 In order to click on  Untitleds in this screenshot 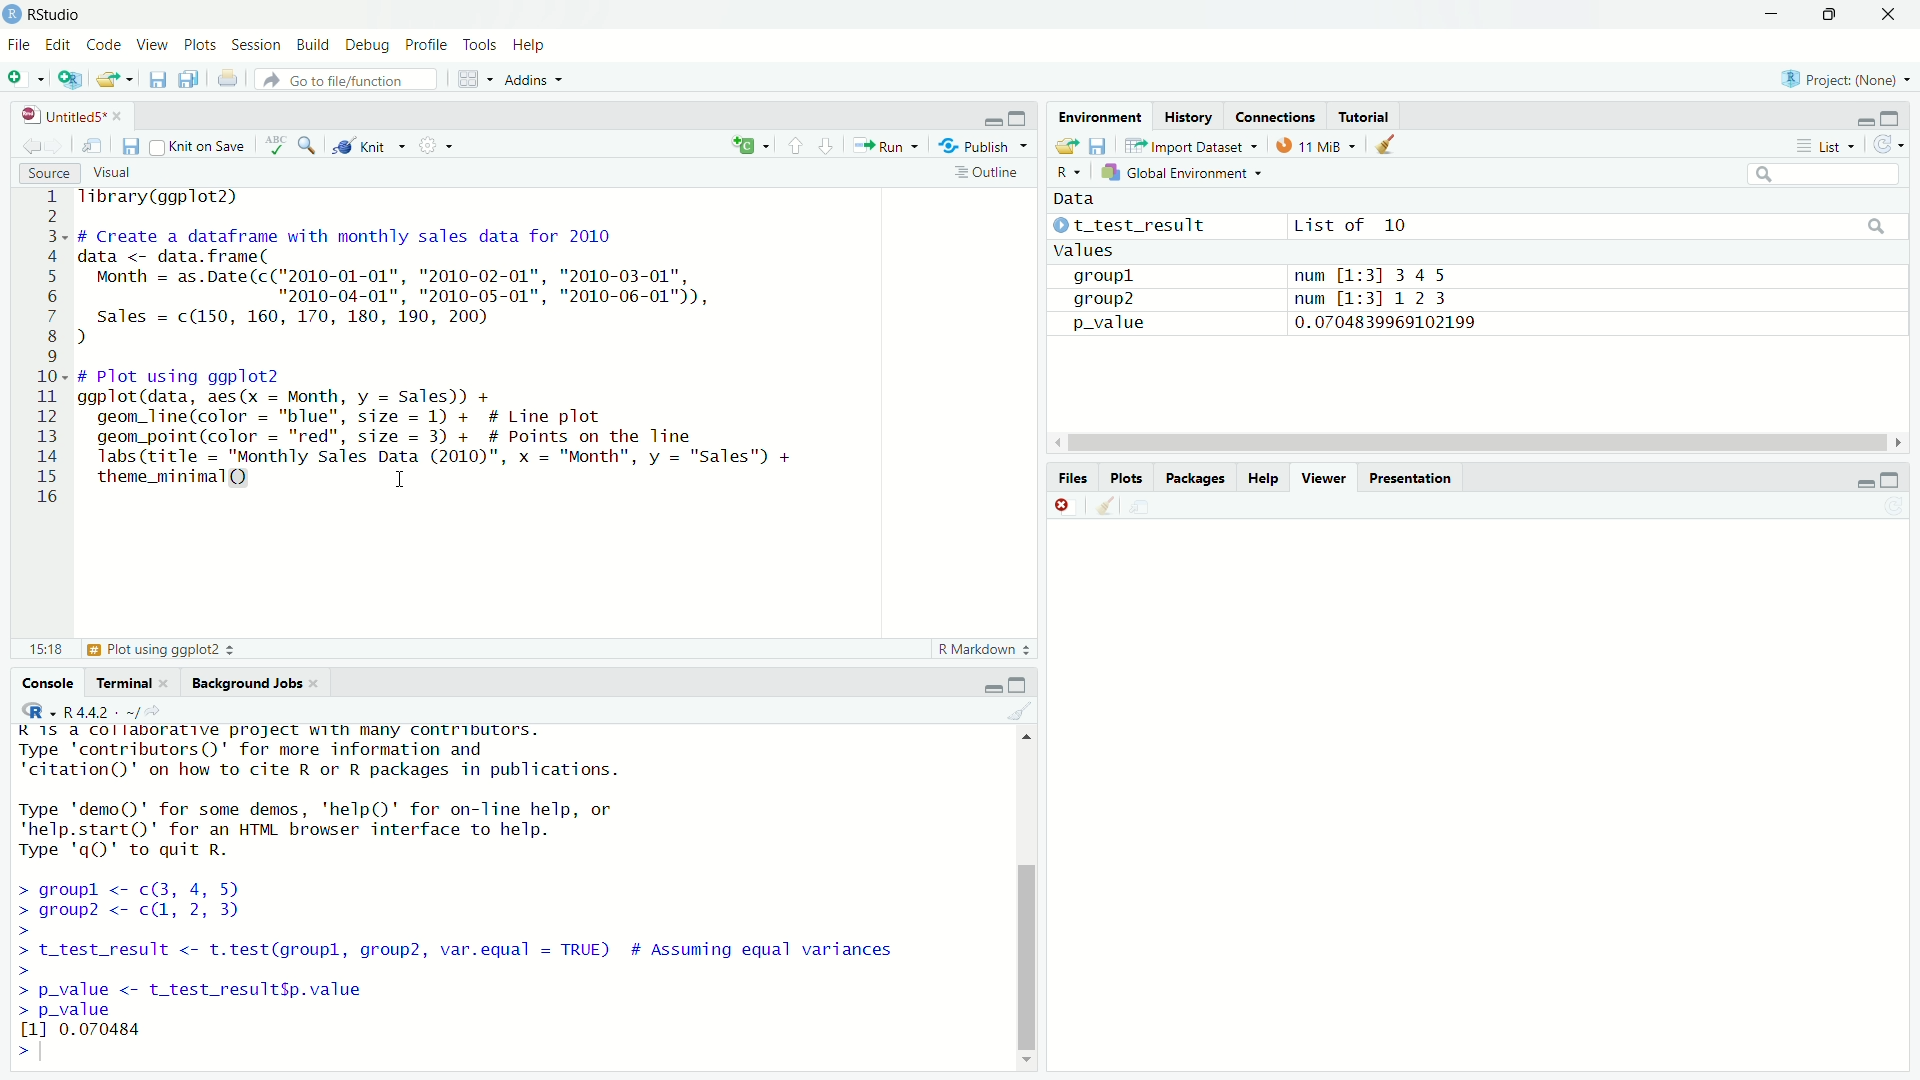, I will do `click(72, 113)`.